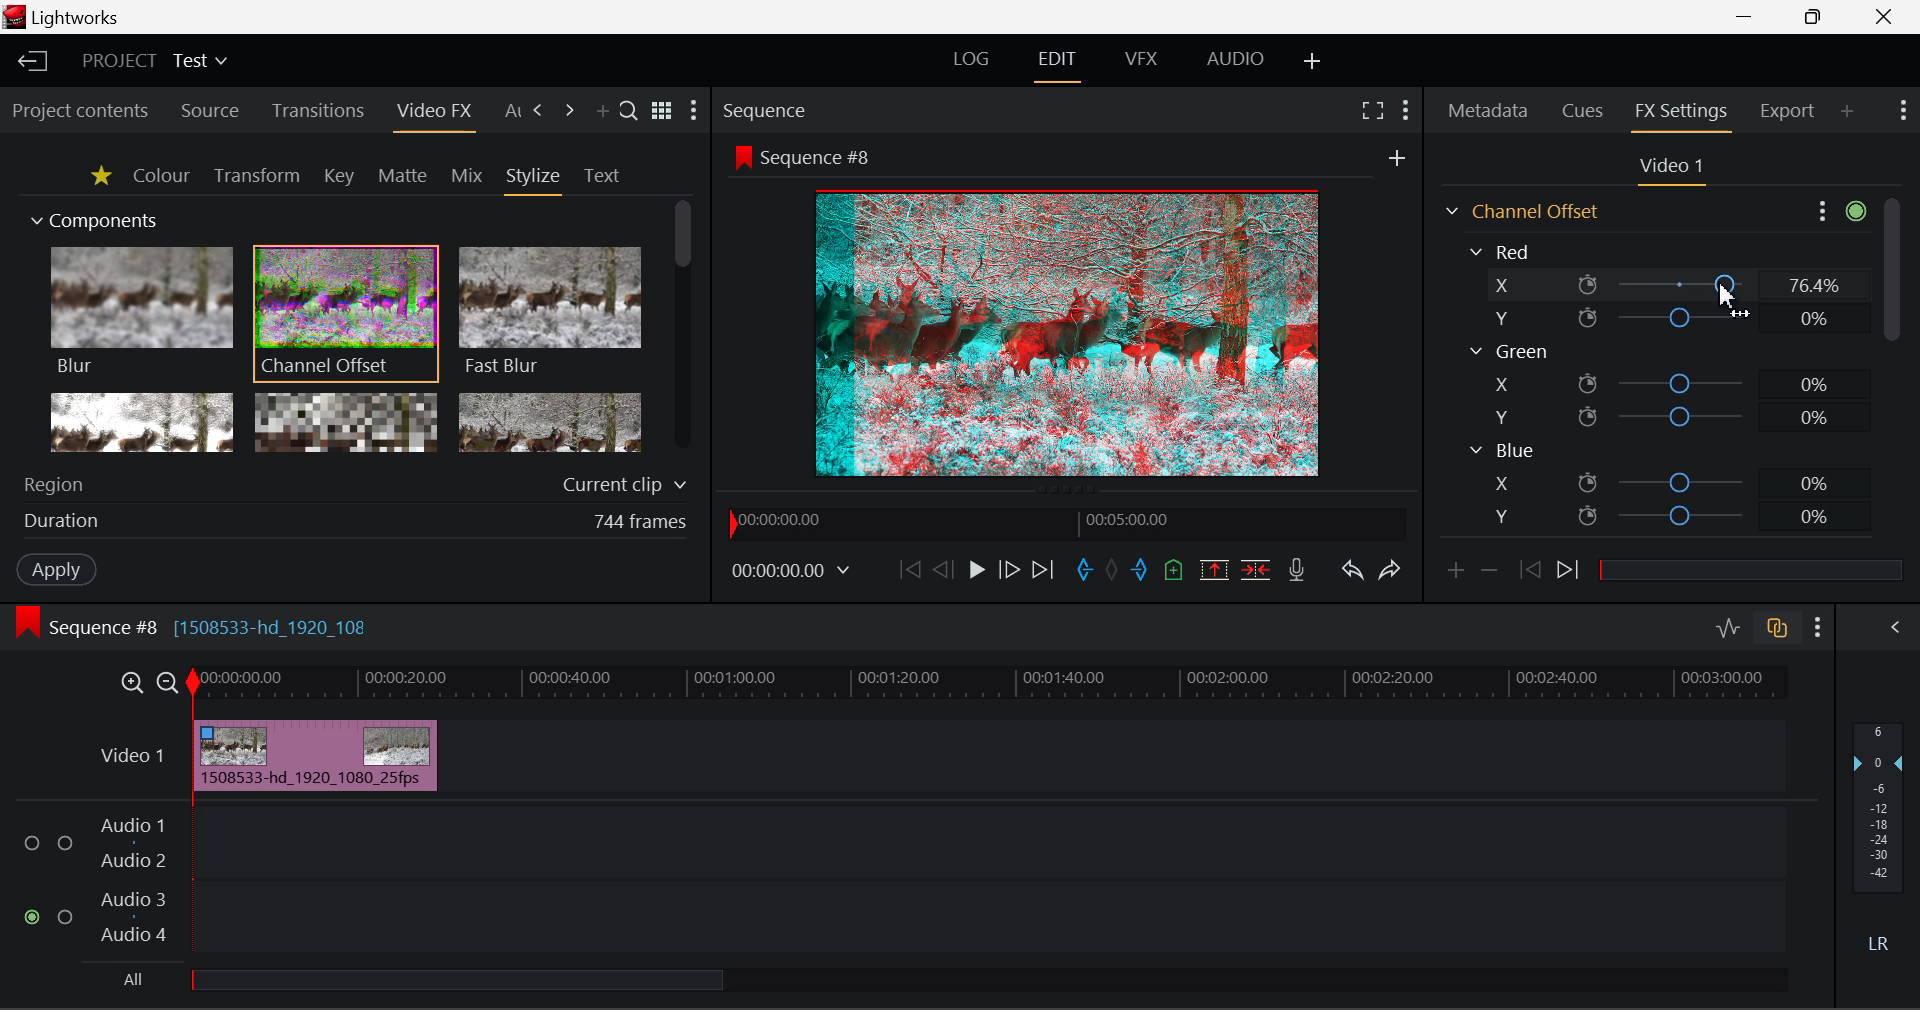  What do you see at coordinates (76, 18) in the screenshot?
I see `Window Title` at bounding box center [76, 18].